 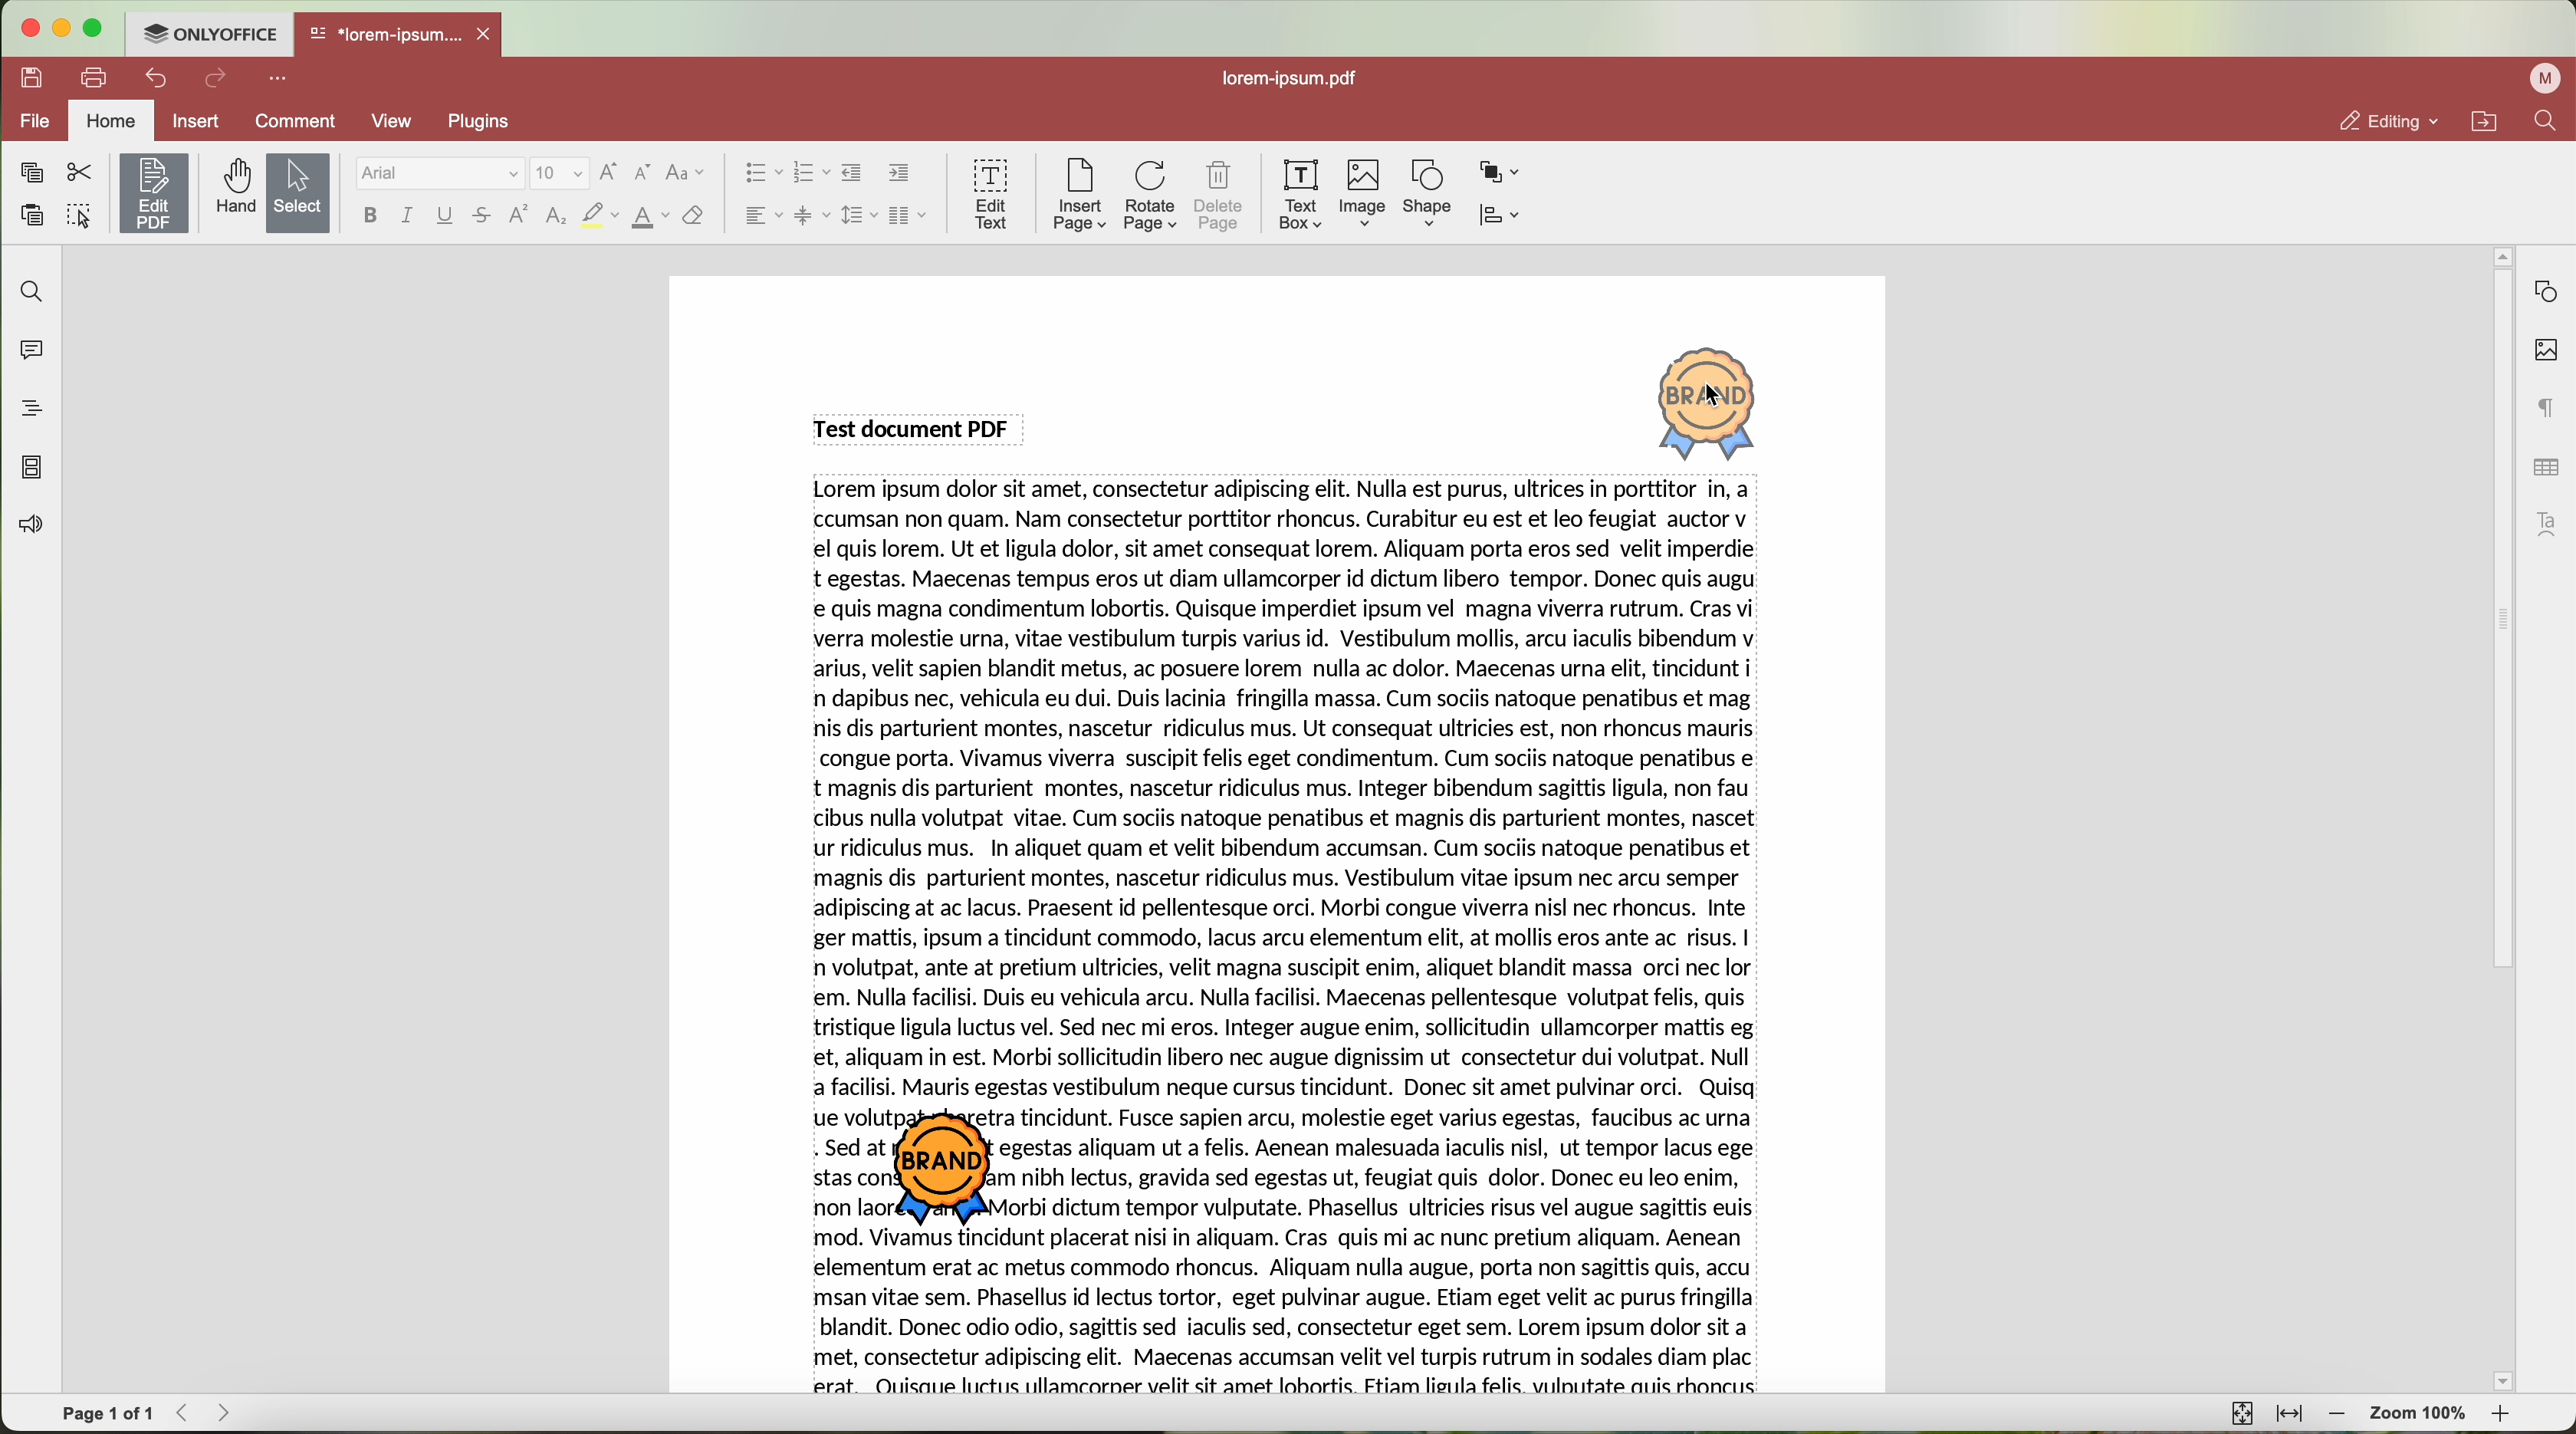 I want to click on paste, so click(x=32, y=216).